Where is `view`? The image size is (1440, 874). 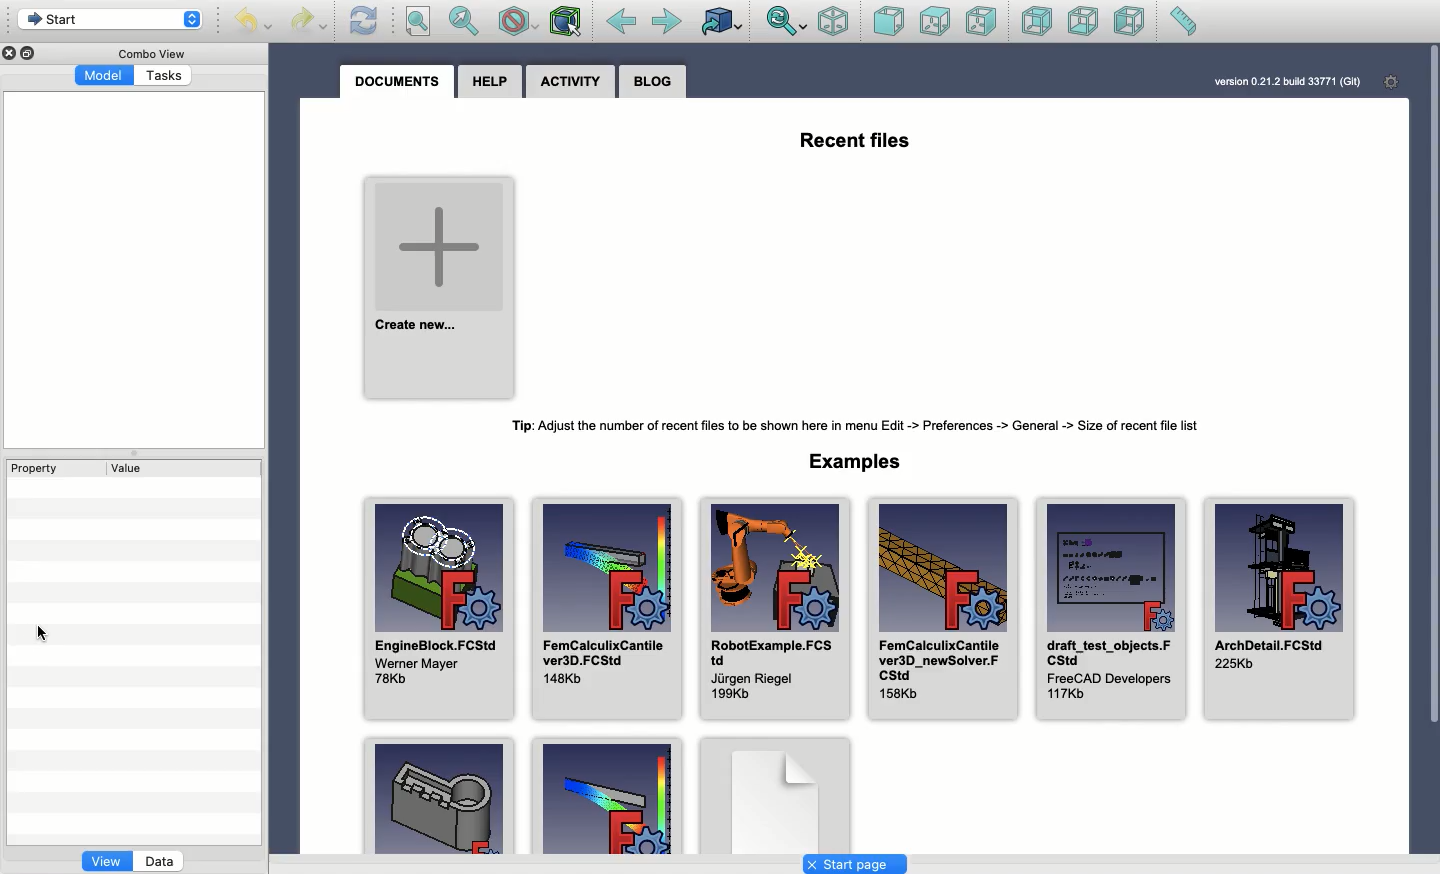 view is located at coordinates (107, 860).